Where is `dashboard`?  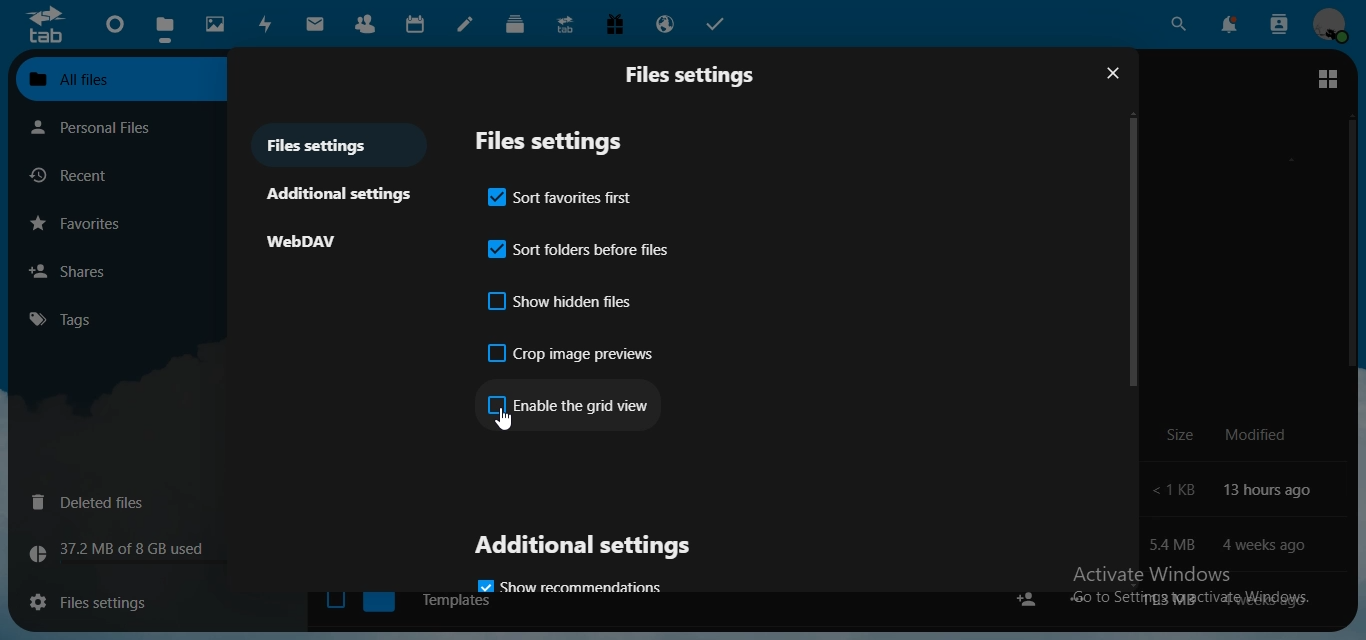
dashboard is located at coordinates (114, 29).